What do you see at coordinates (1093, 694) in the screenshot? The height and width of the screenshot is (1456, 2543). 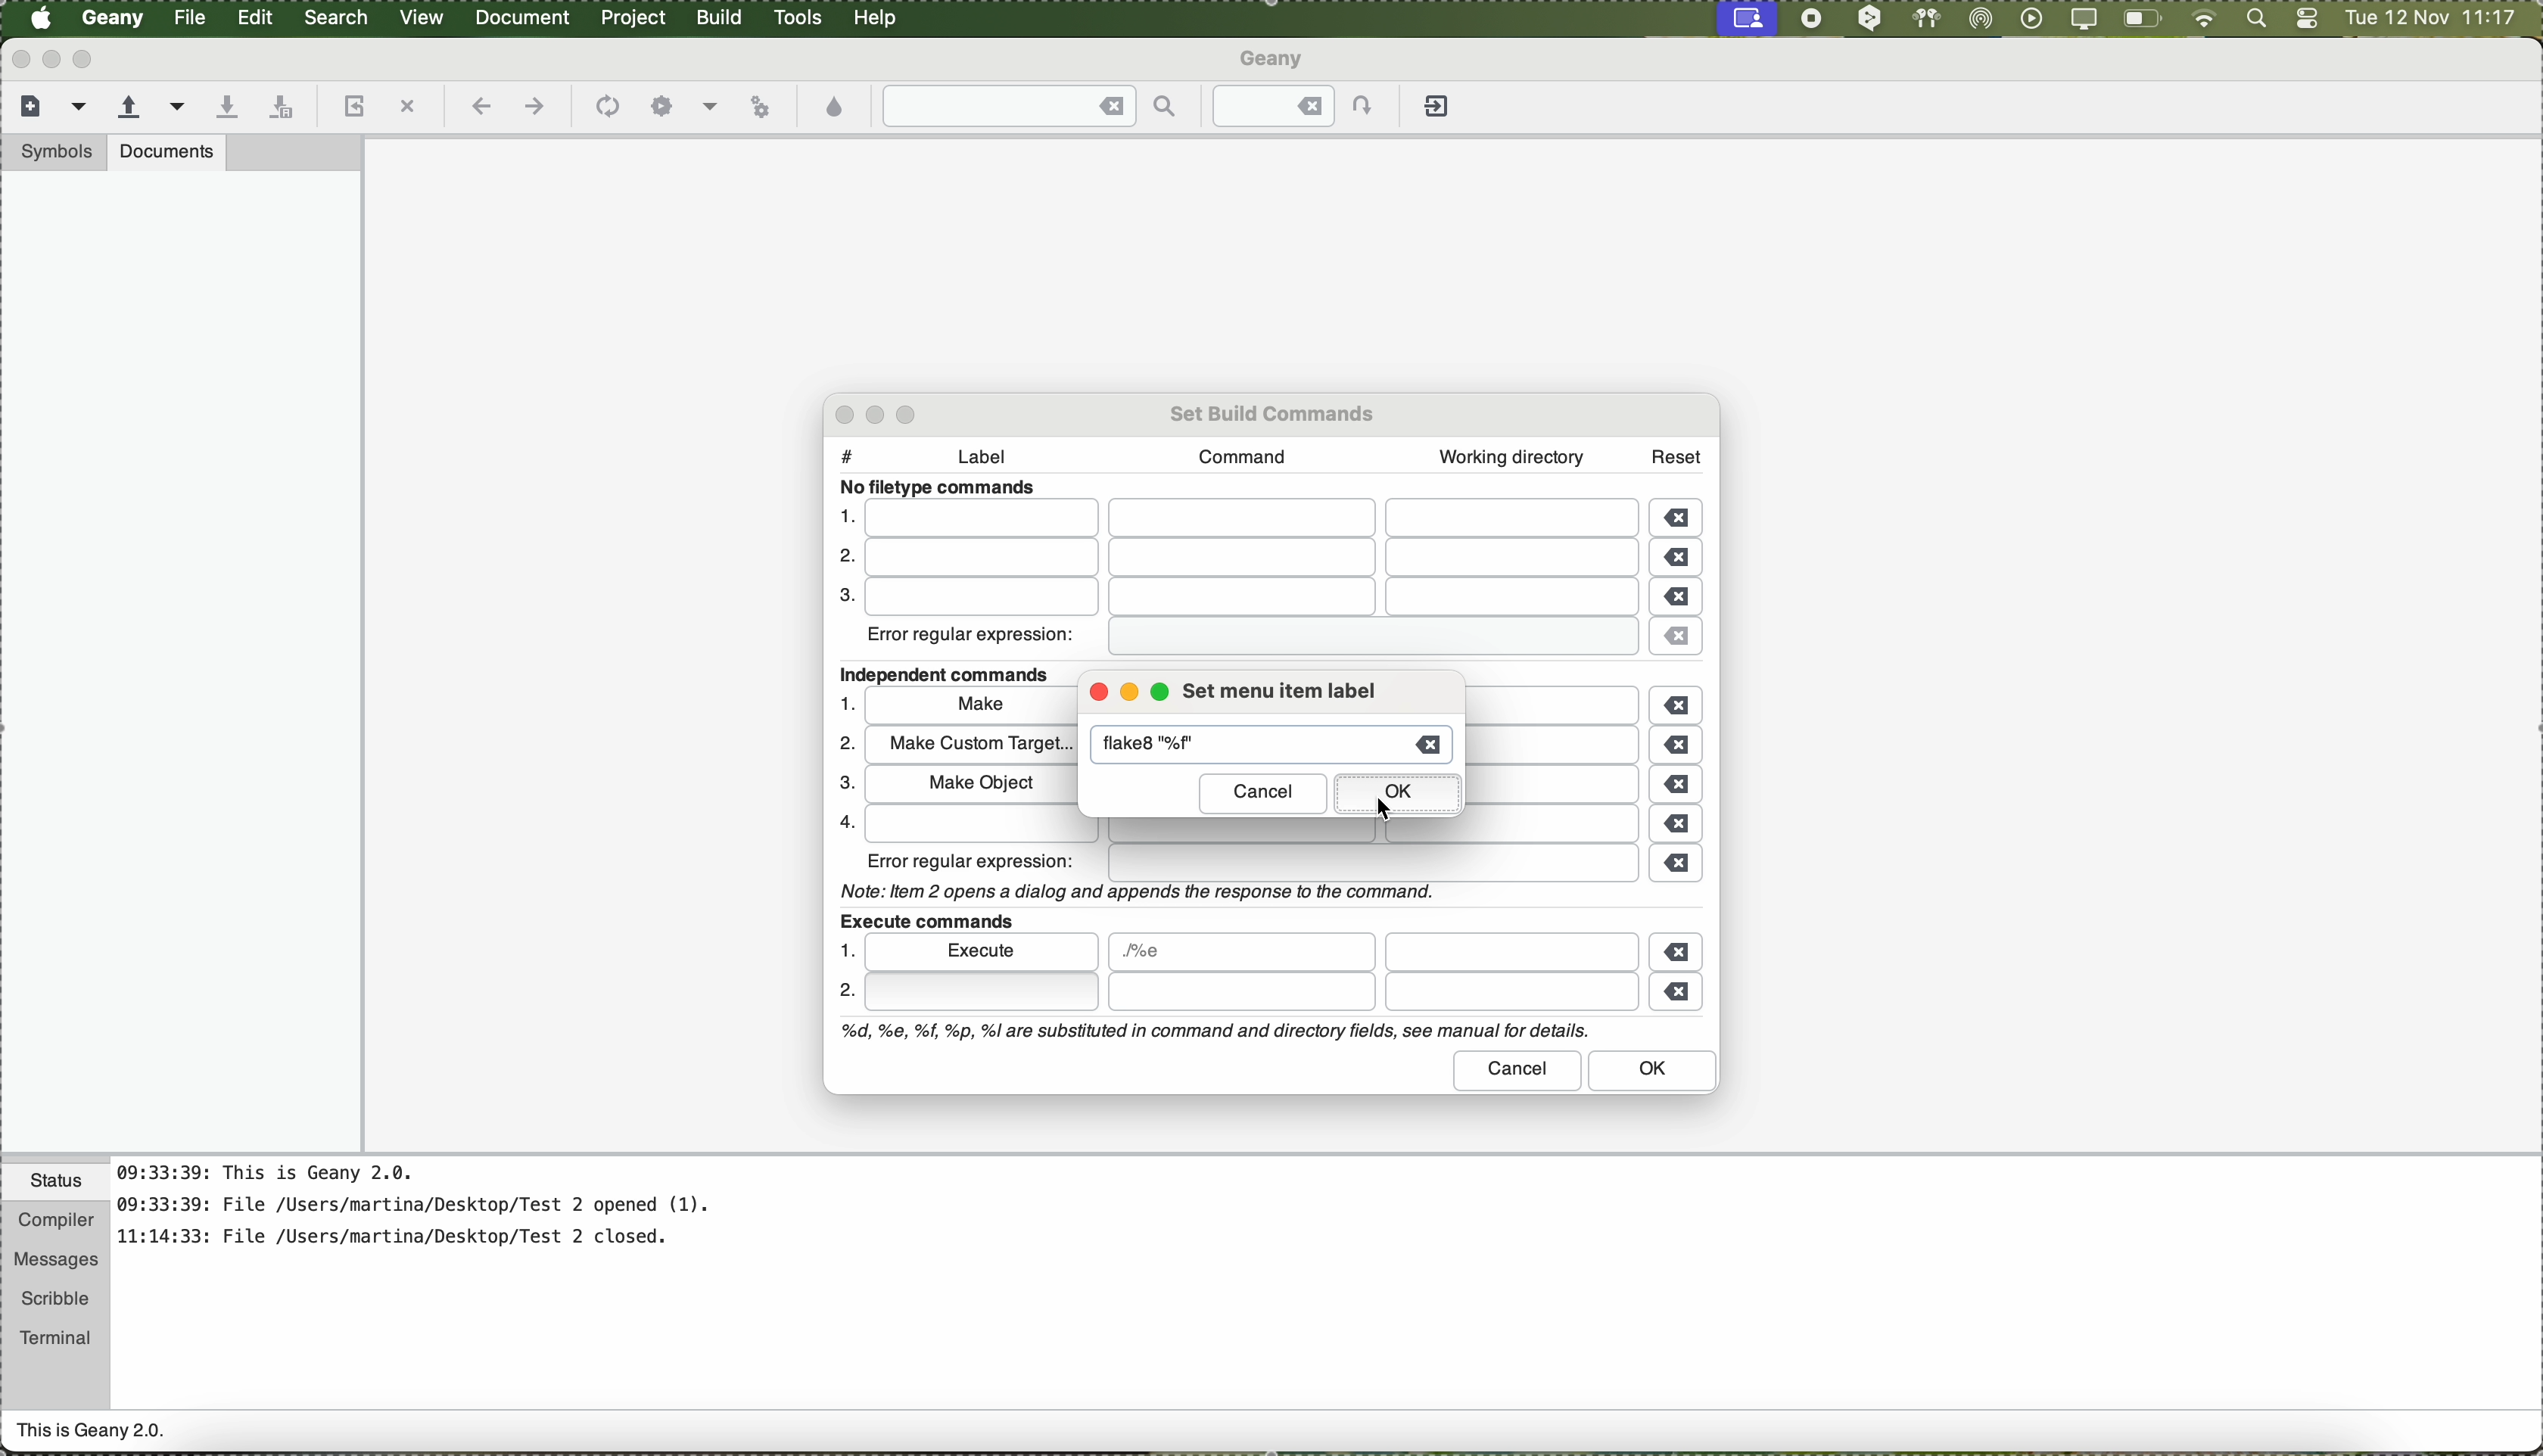 I see `close pop-up` at bounding box center [1093, 694].